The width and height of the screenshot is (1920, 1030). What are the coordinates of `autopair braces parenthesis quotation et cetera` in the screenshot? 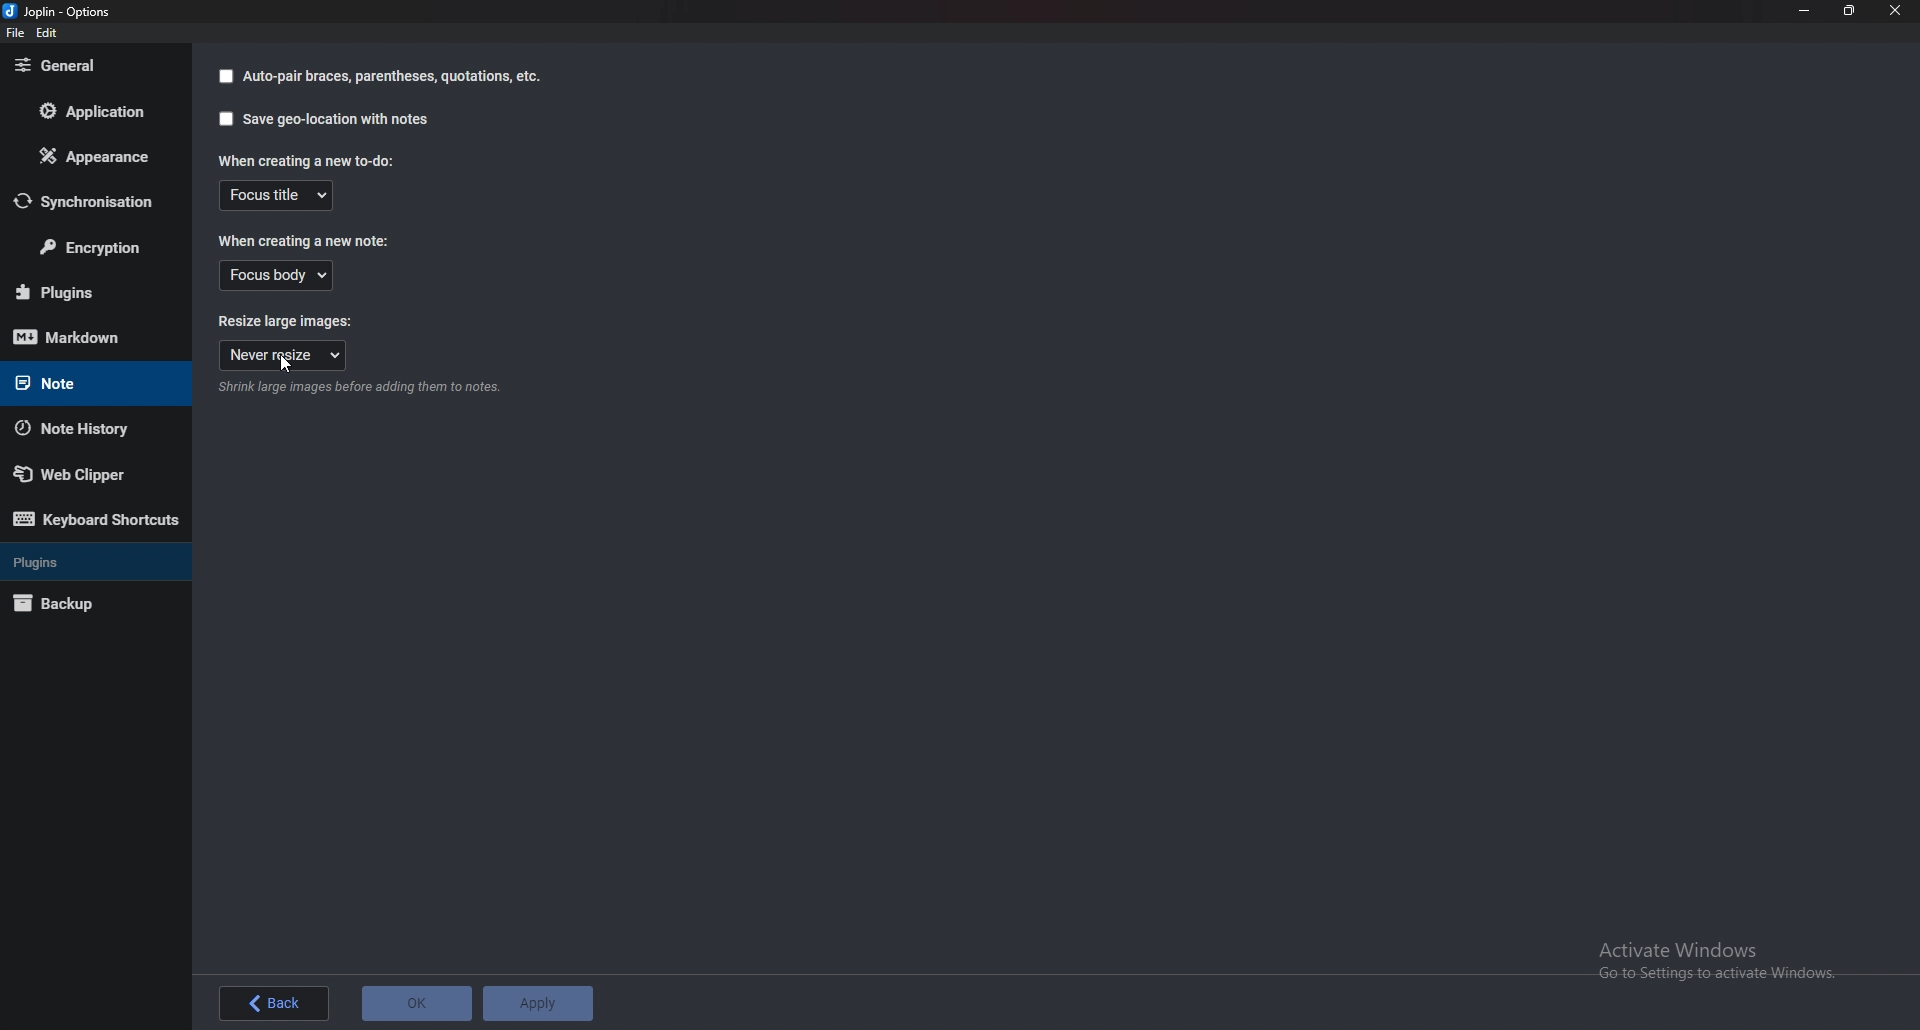 It's located at (379, 76).